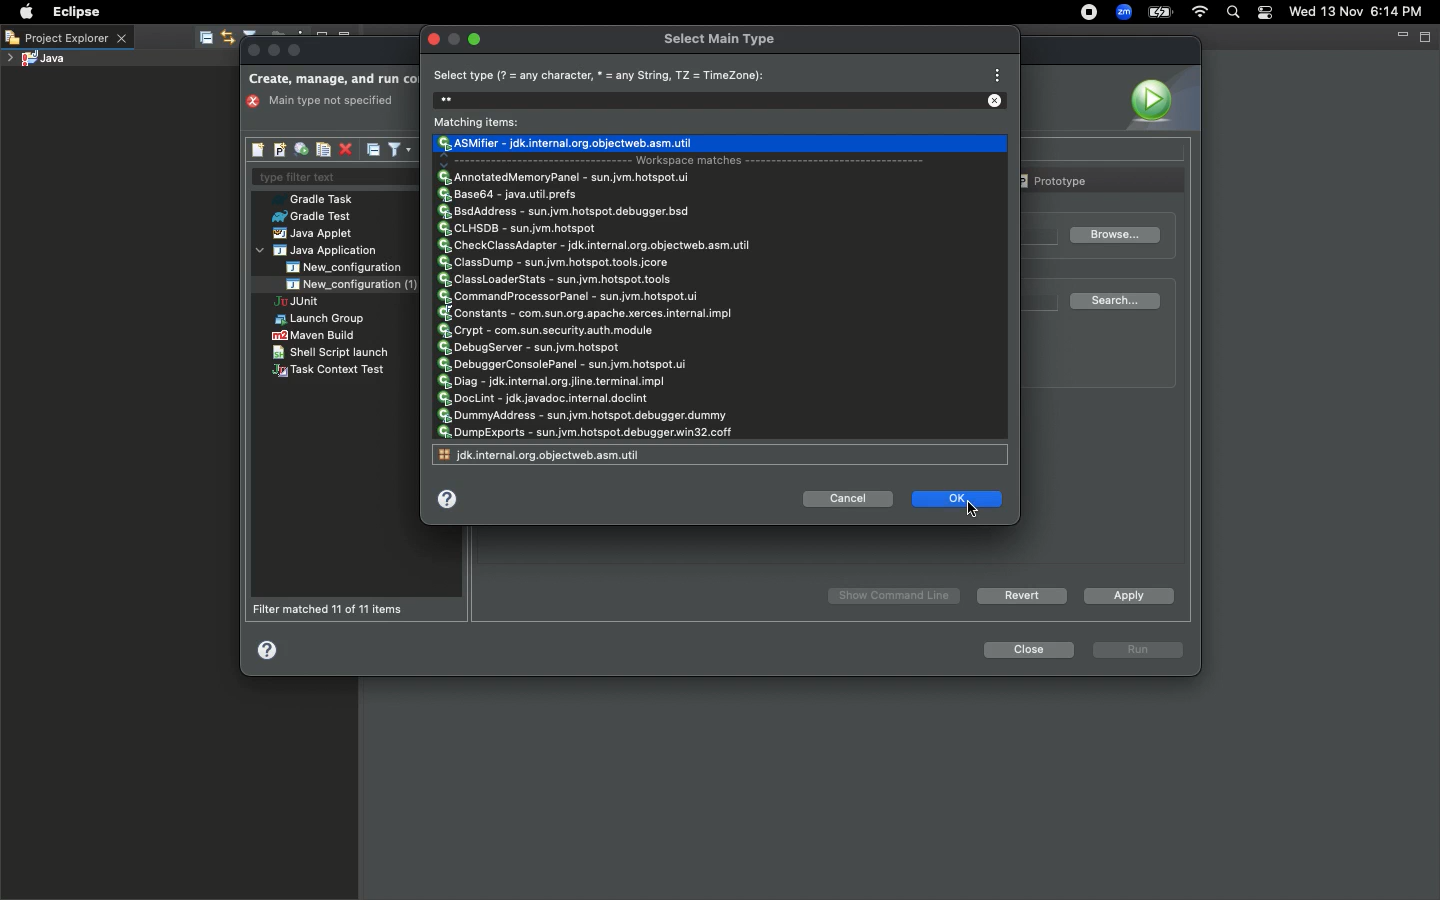  Describe the element at coordinates (334, 609) in the screenshot. I see `Filter matched 11 of 11 items` at that location.